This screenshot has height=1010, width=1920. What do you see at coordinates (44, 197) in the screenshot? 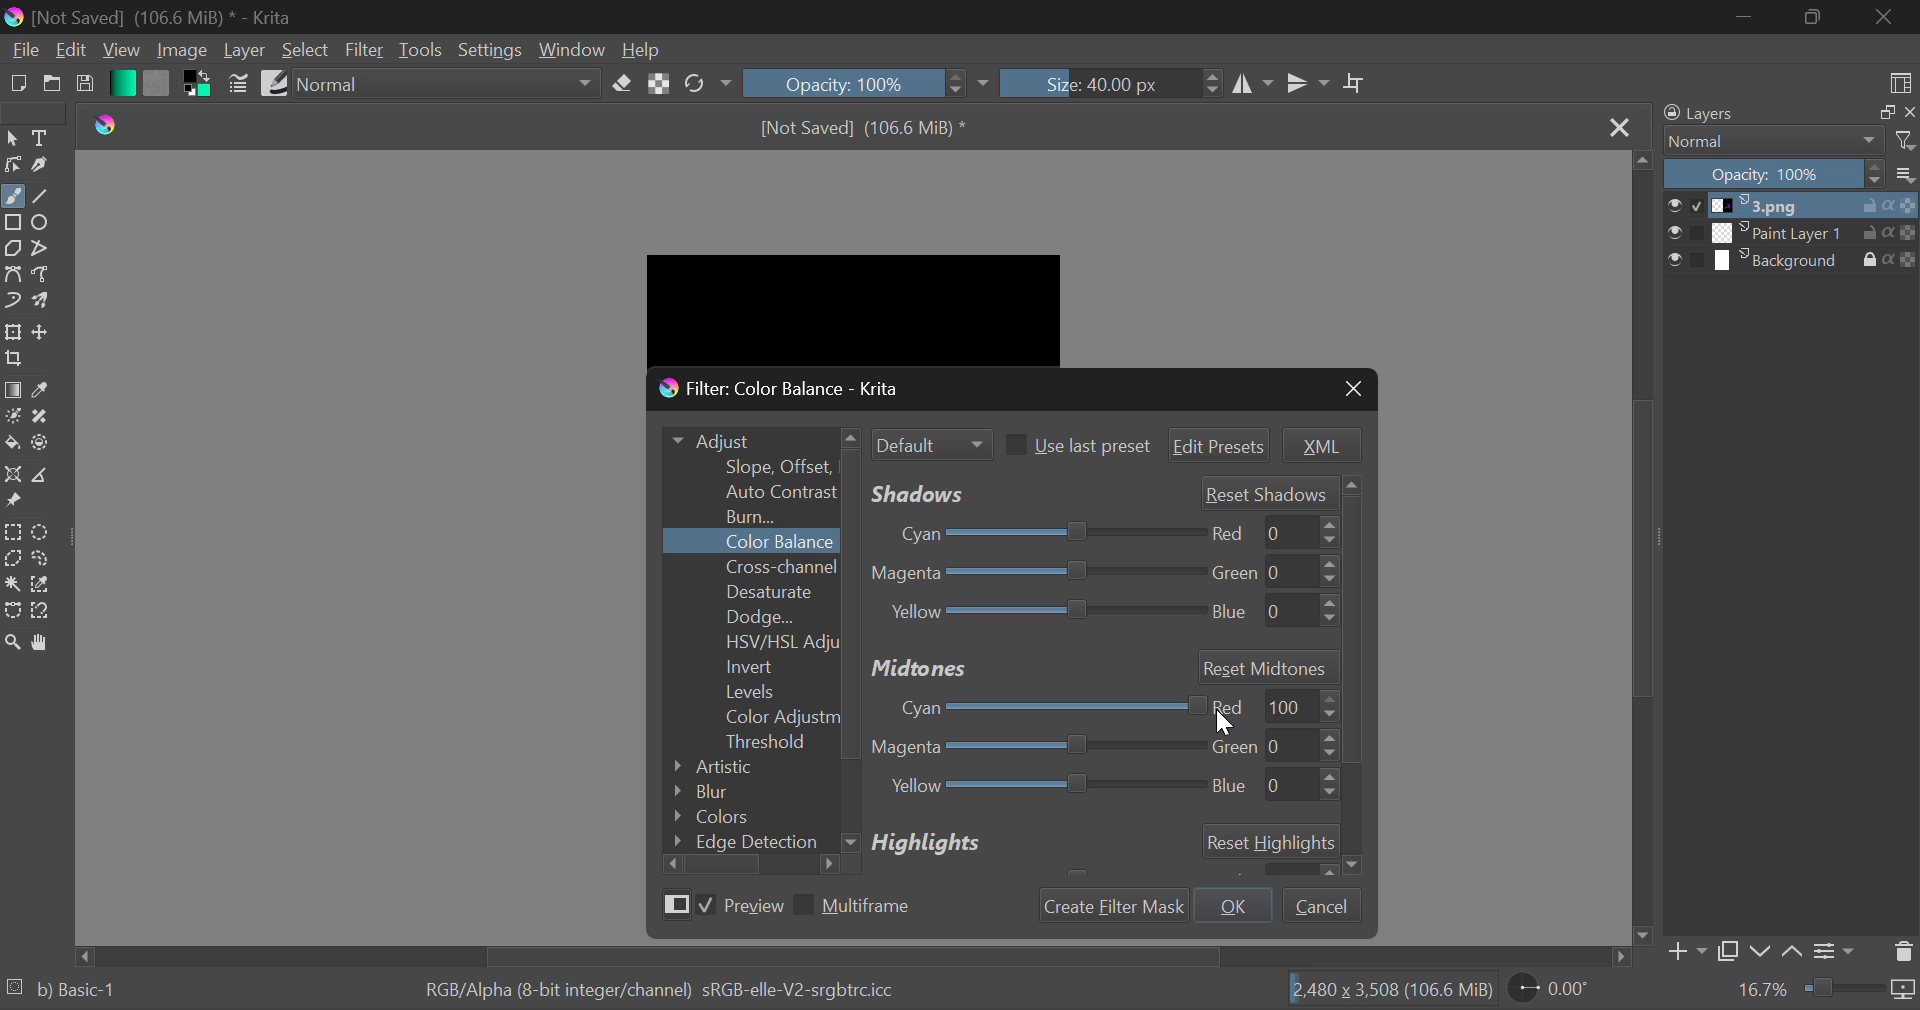
I see `Line` at bounding box center [44, 197].